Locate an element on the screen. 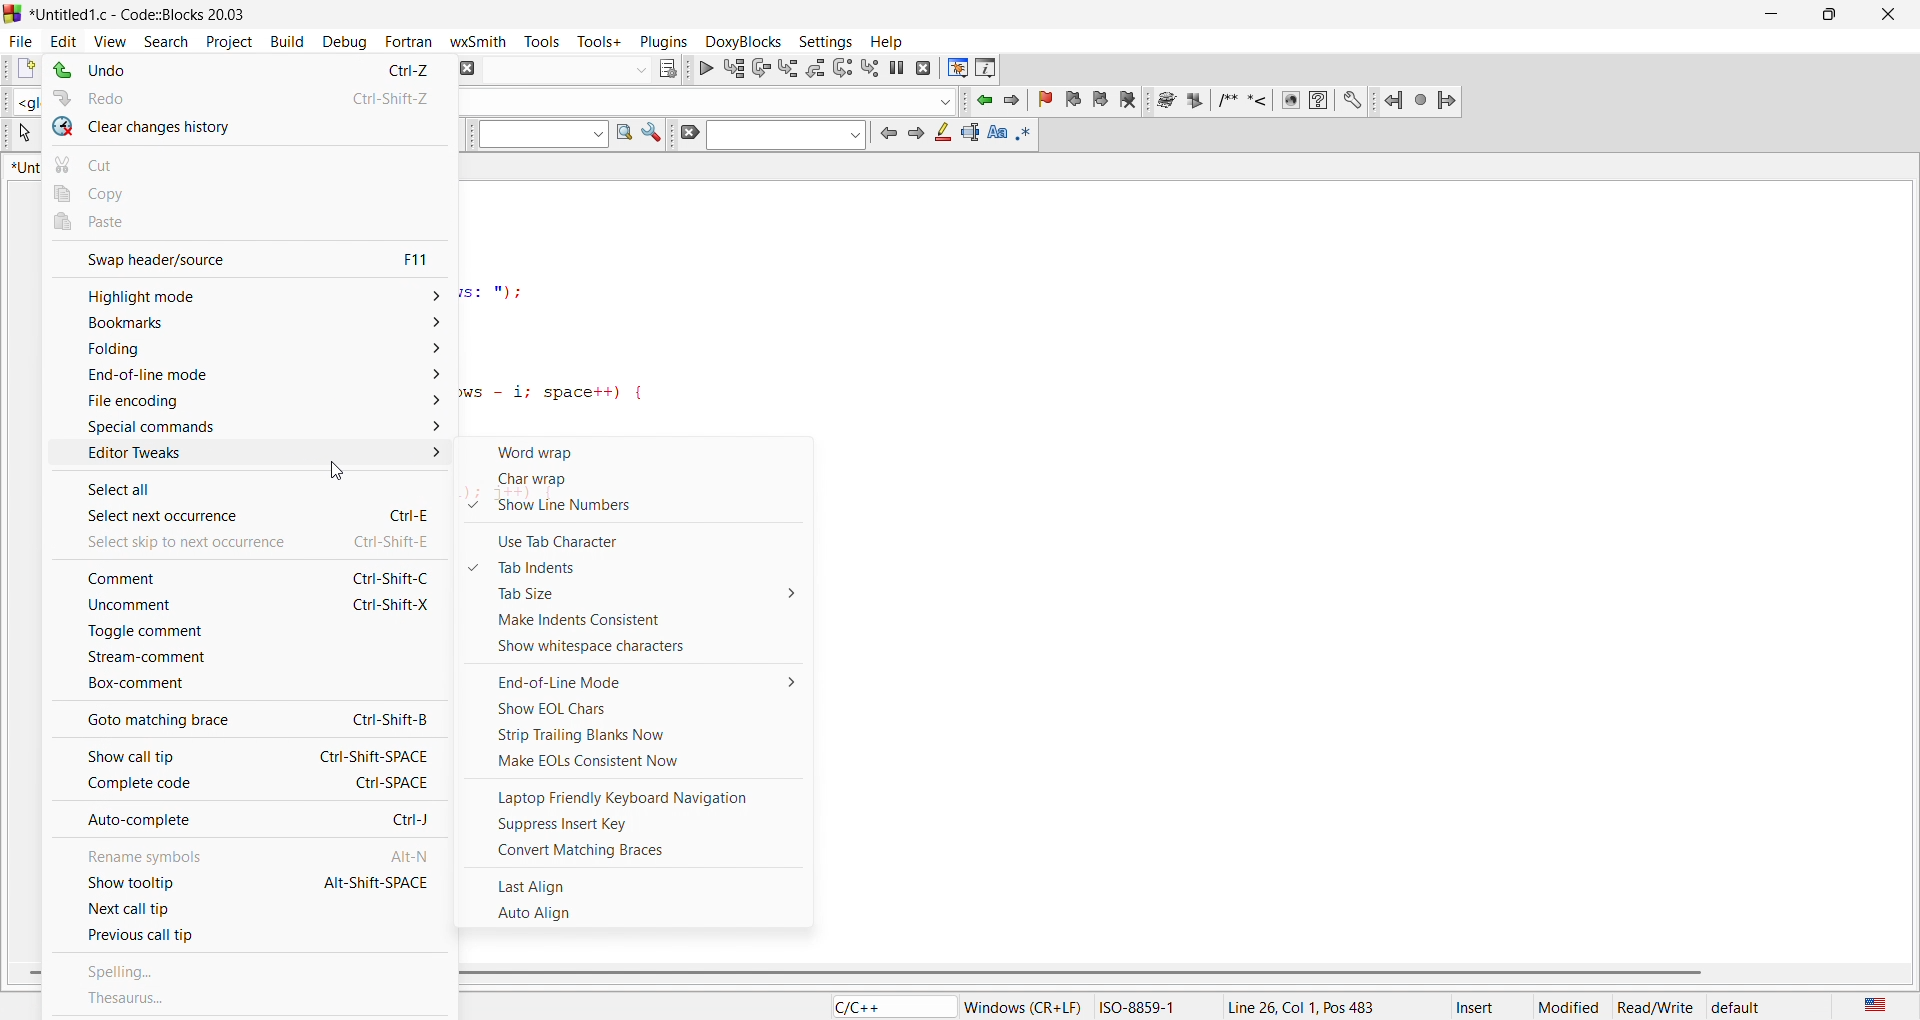 The image size is (1920, 1020). Ctrl-Shift-Z is located at coordinates (386, 98).